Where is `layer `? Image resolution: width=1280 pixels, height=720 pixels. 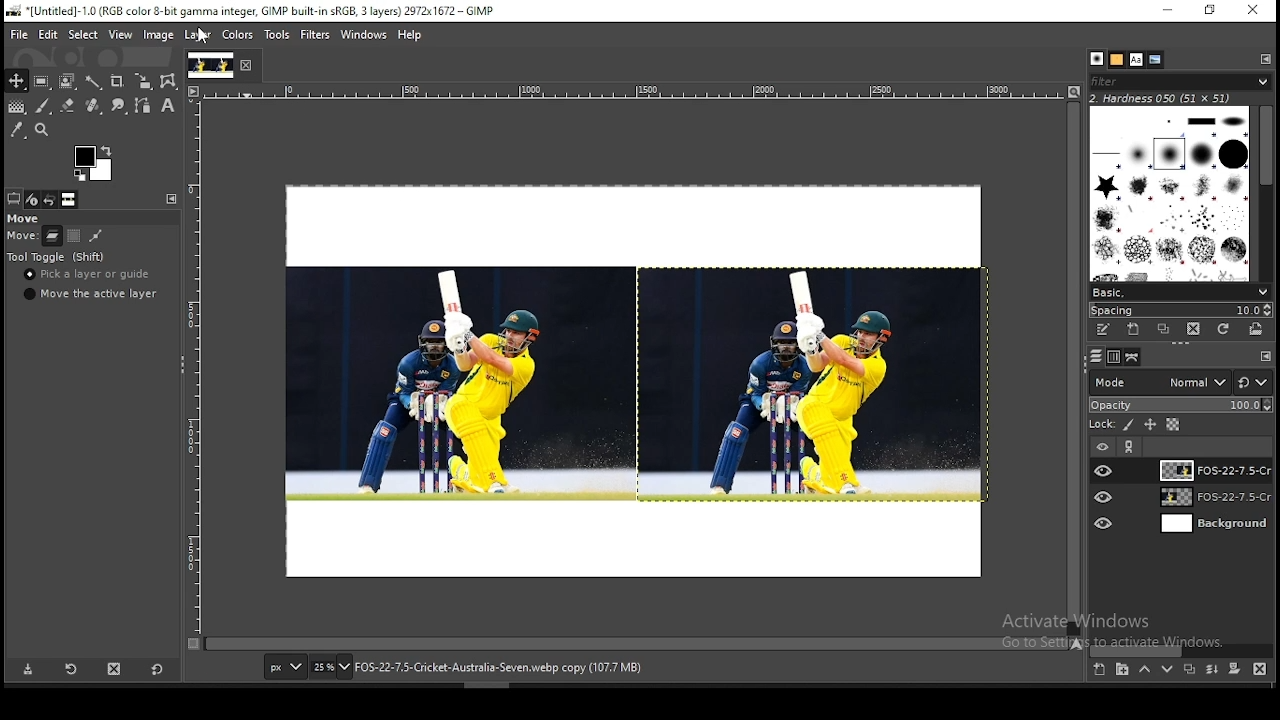 layer  is located at coordinates (1212, 499).